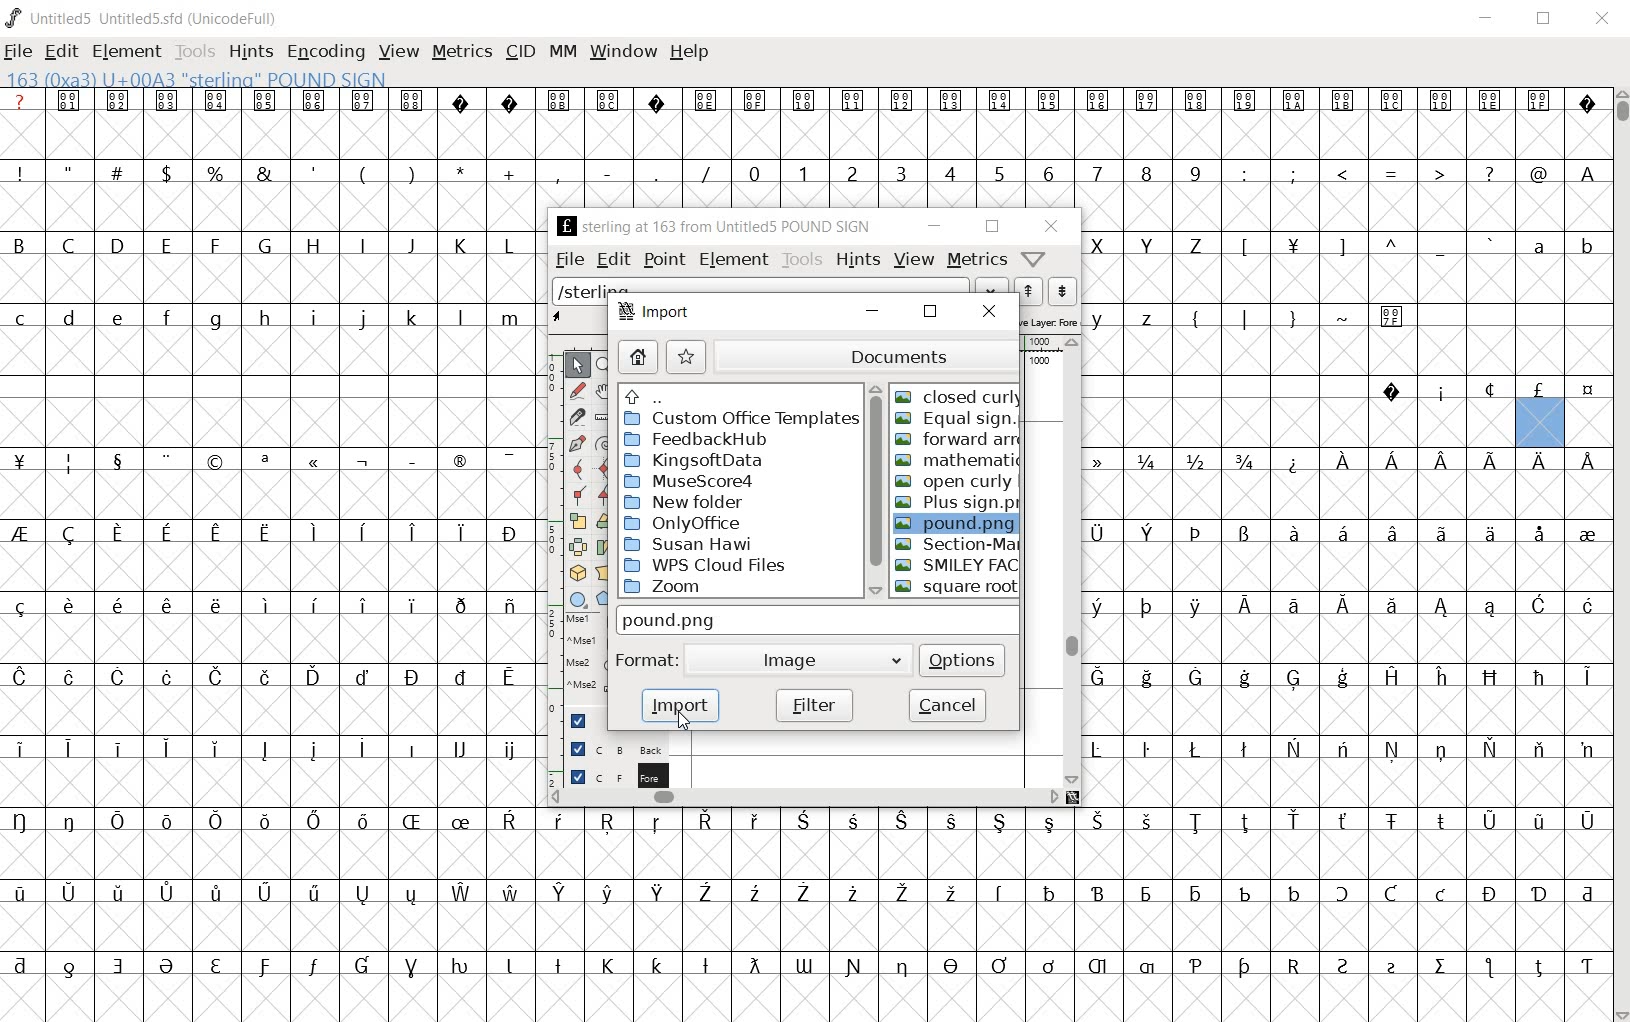 This screenshot has height=1022, width=1630. Describe the element at coordinates (711, 226) in the screenshot. I see `glyph name` at that location.